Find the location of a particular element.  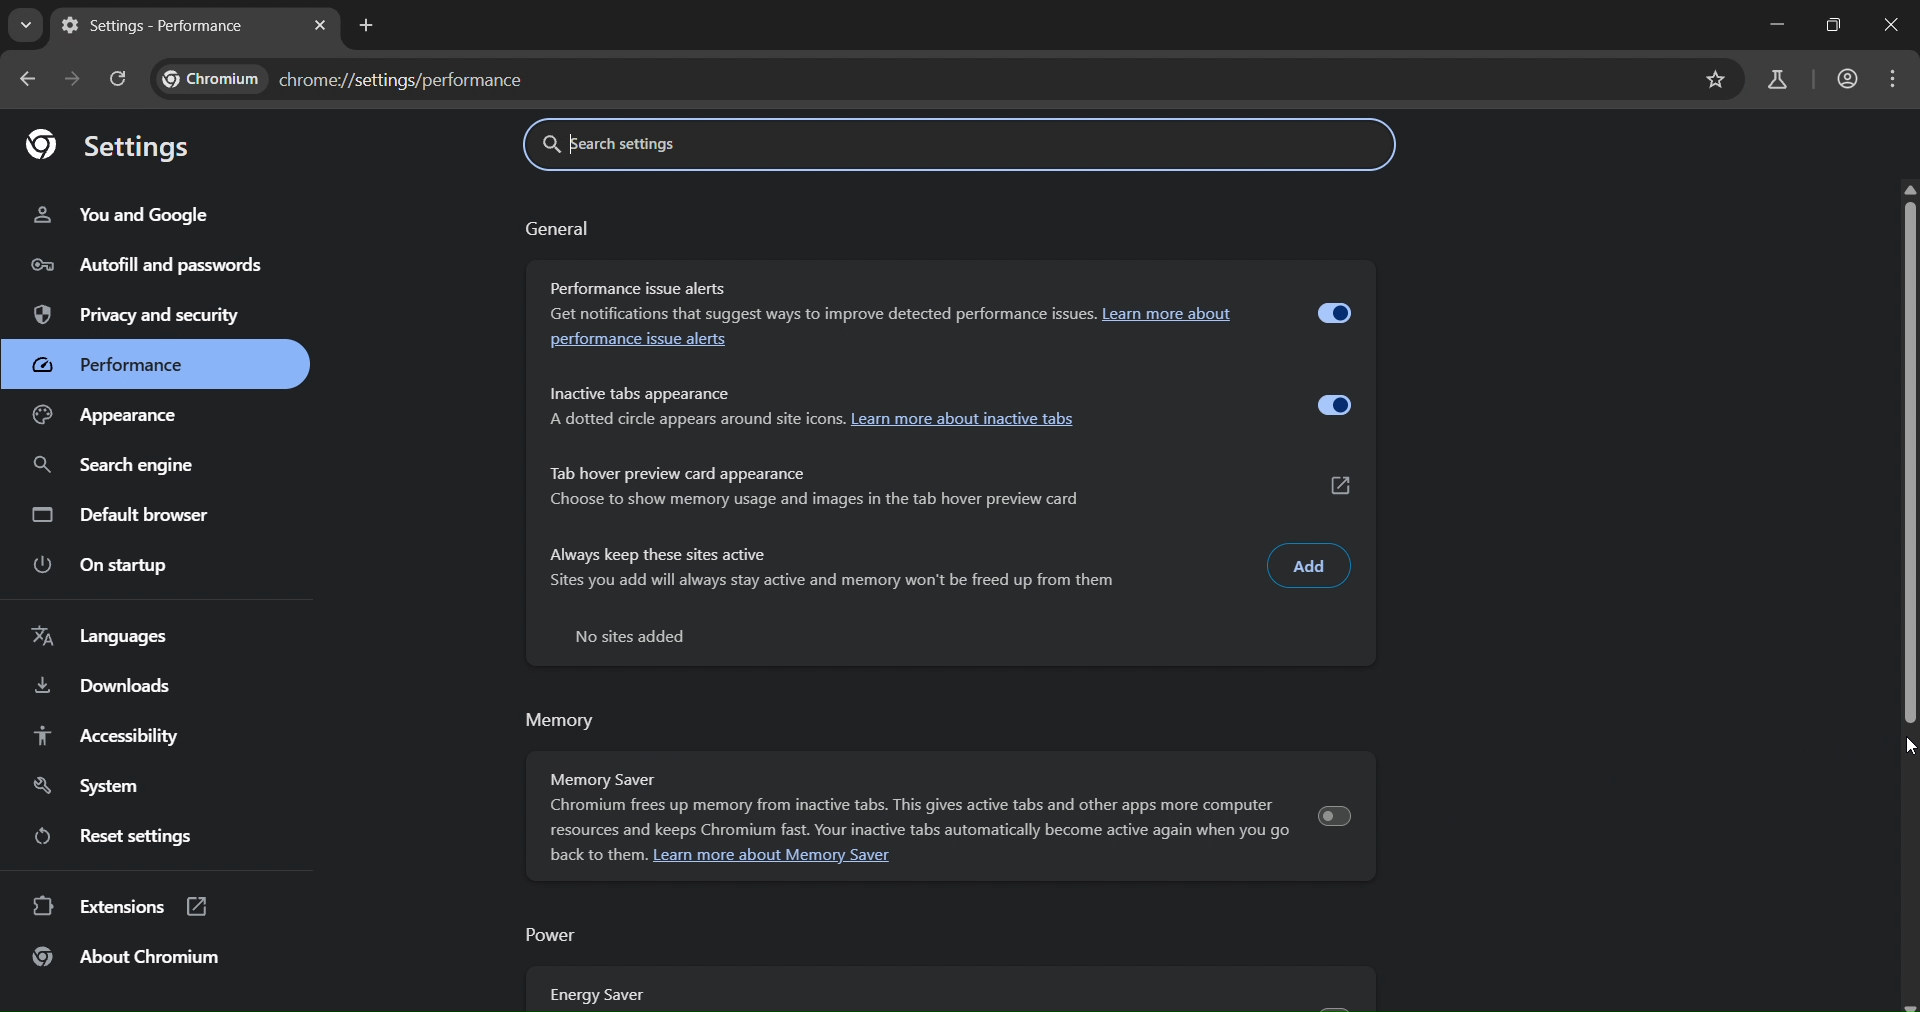

general is located at coordinates (560, 230).